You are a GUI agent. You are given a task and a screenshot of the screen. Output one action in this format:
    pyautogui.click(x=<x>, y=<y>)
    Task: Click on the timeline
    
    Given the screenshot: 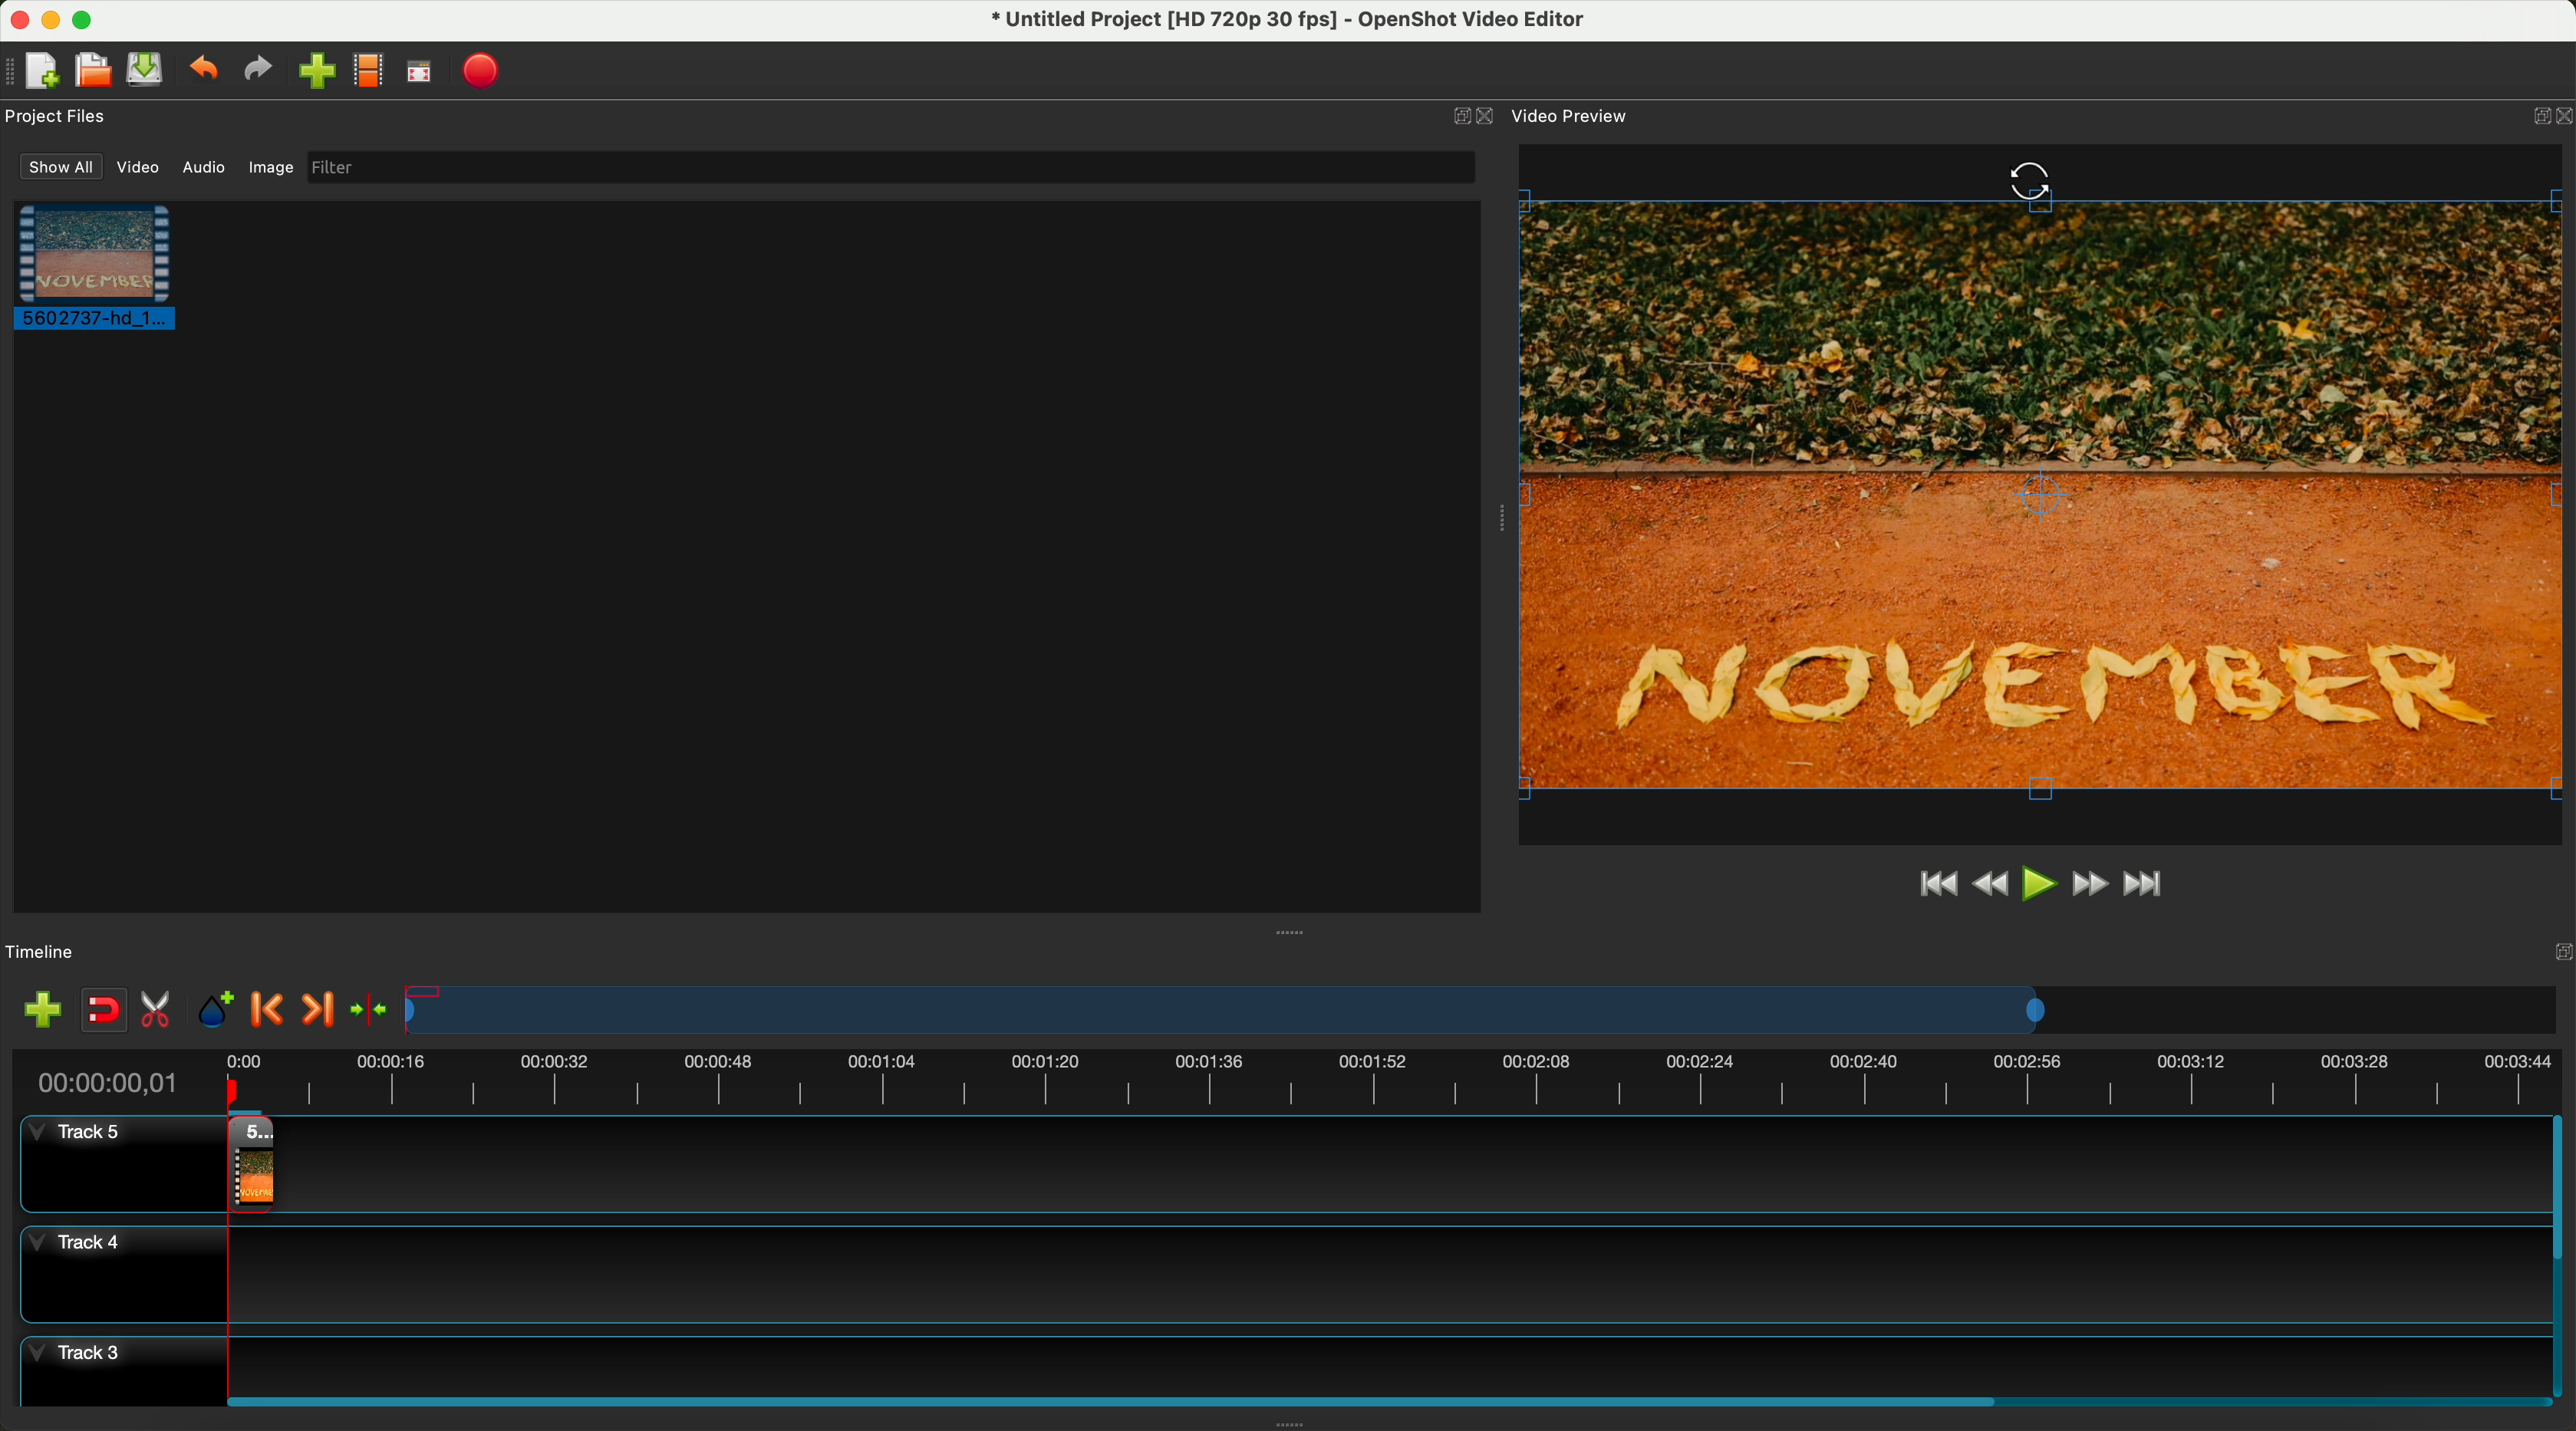 What is the action you would take?
    pyautogui.click(x=1294, y=1080)
    